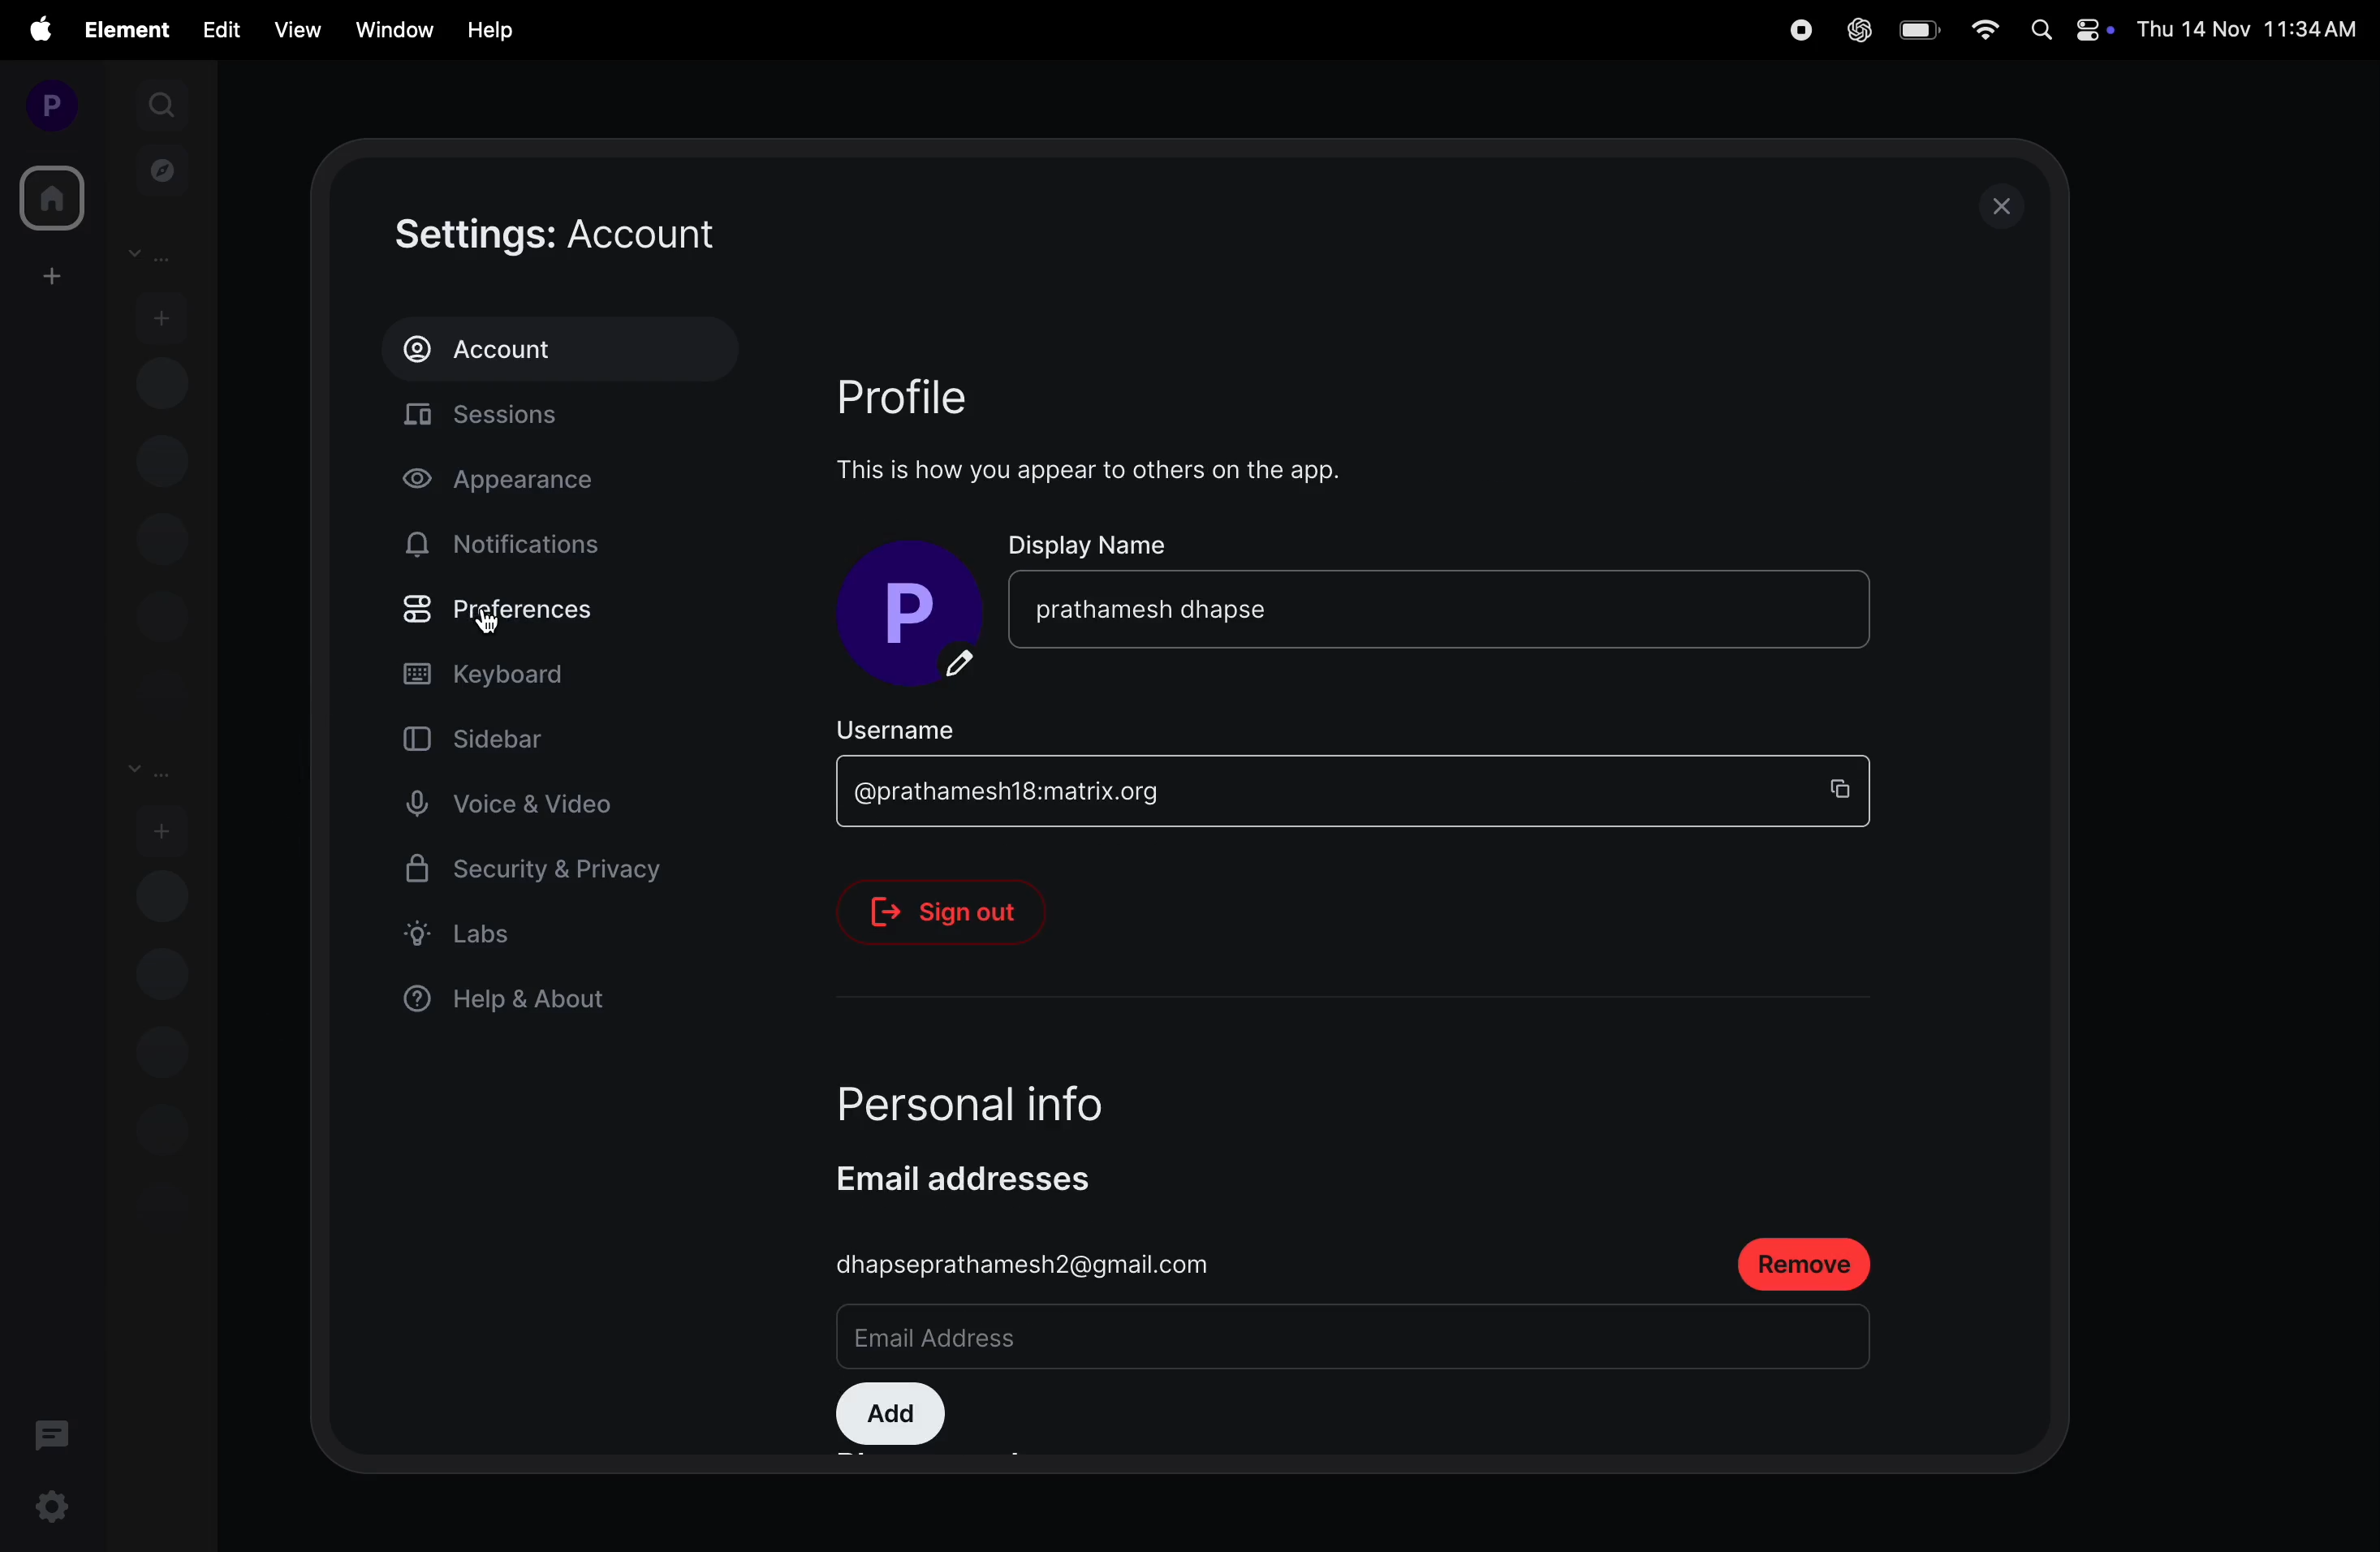  Describe the element at coordinates (1234, 588) in the screenshot. I see `display name Prathamesh dhapse` at that location.